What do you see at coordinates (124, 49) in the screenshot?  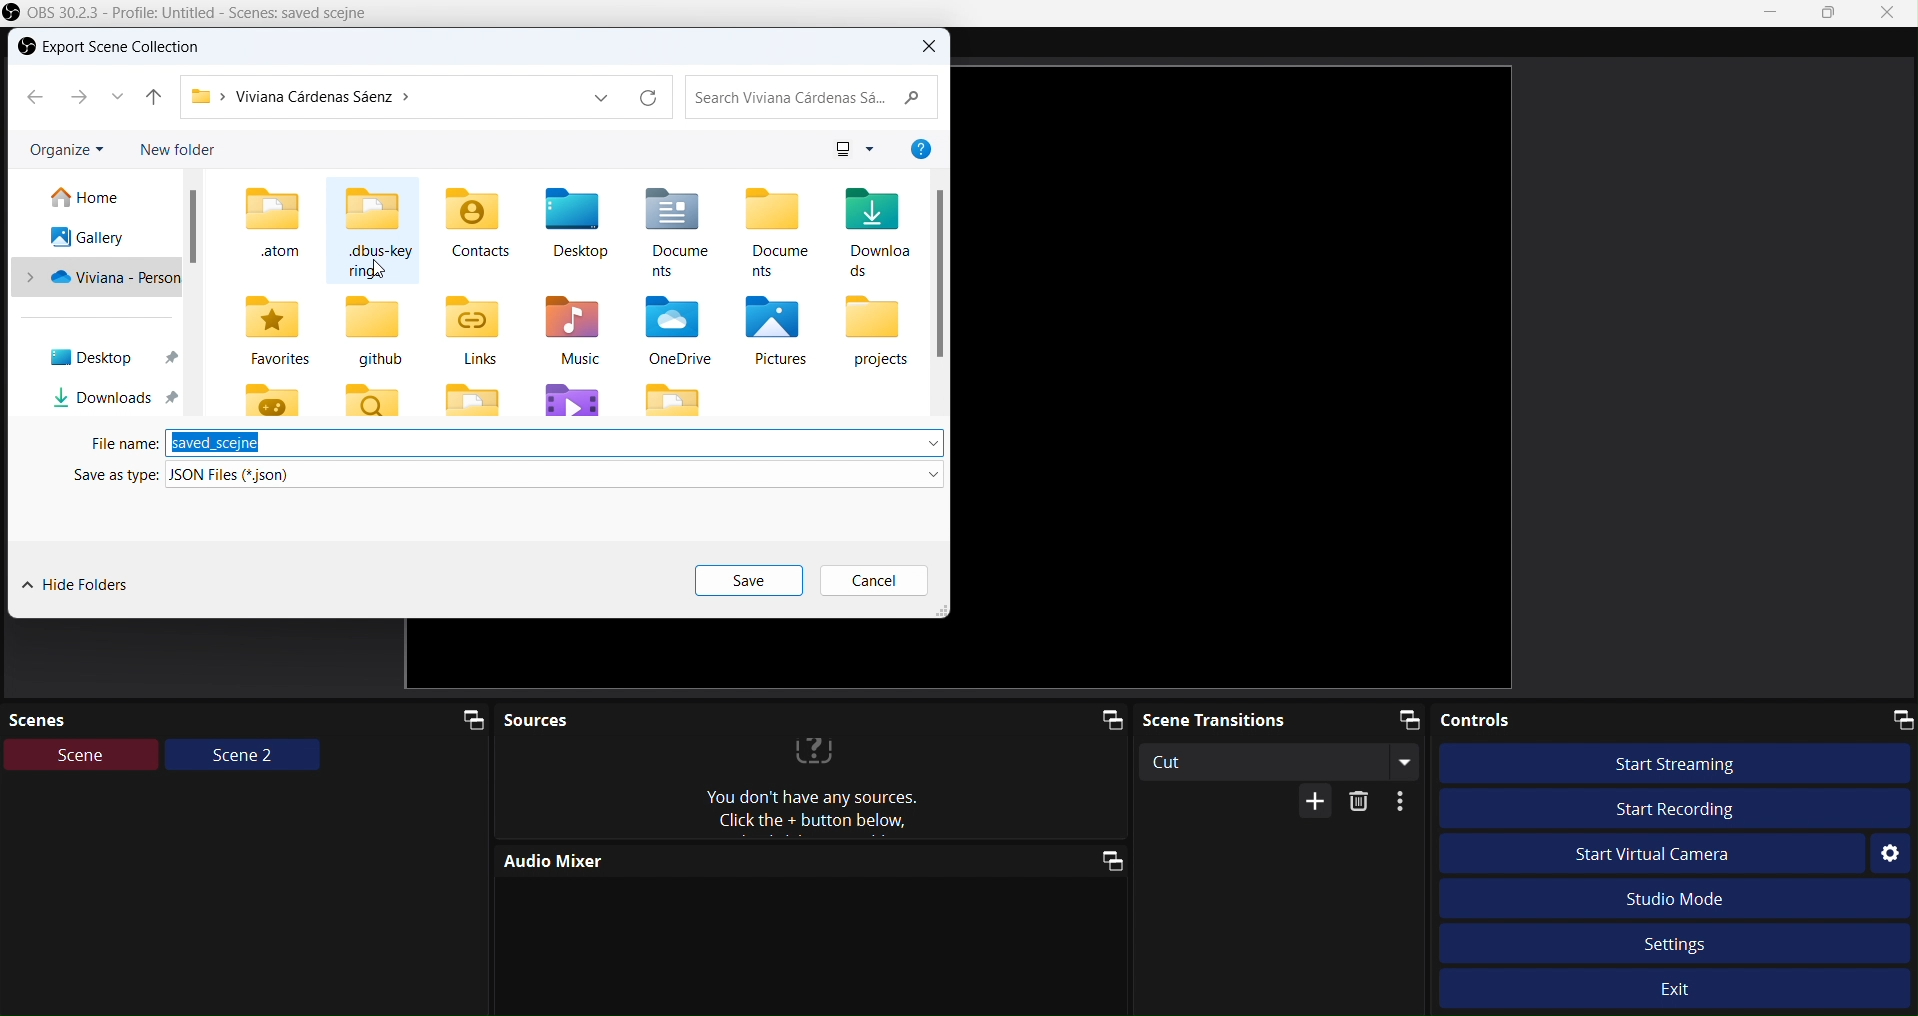 I see `Export Scene Selection` at bounding box center [124, 49].